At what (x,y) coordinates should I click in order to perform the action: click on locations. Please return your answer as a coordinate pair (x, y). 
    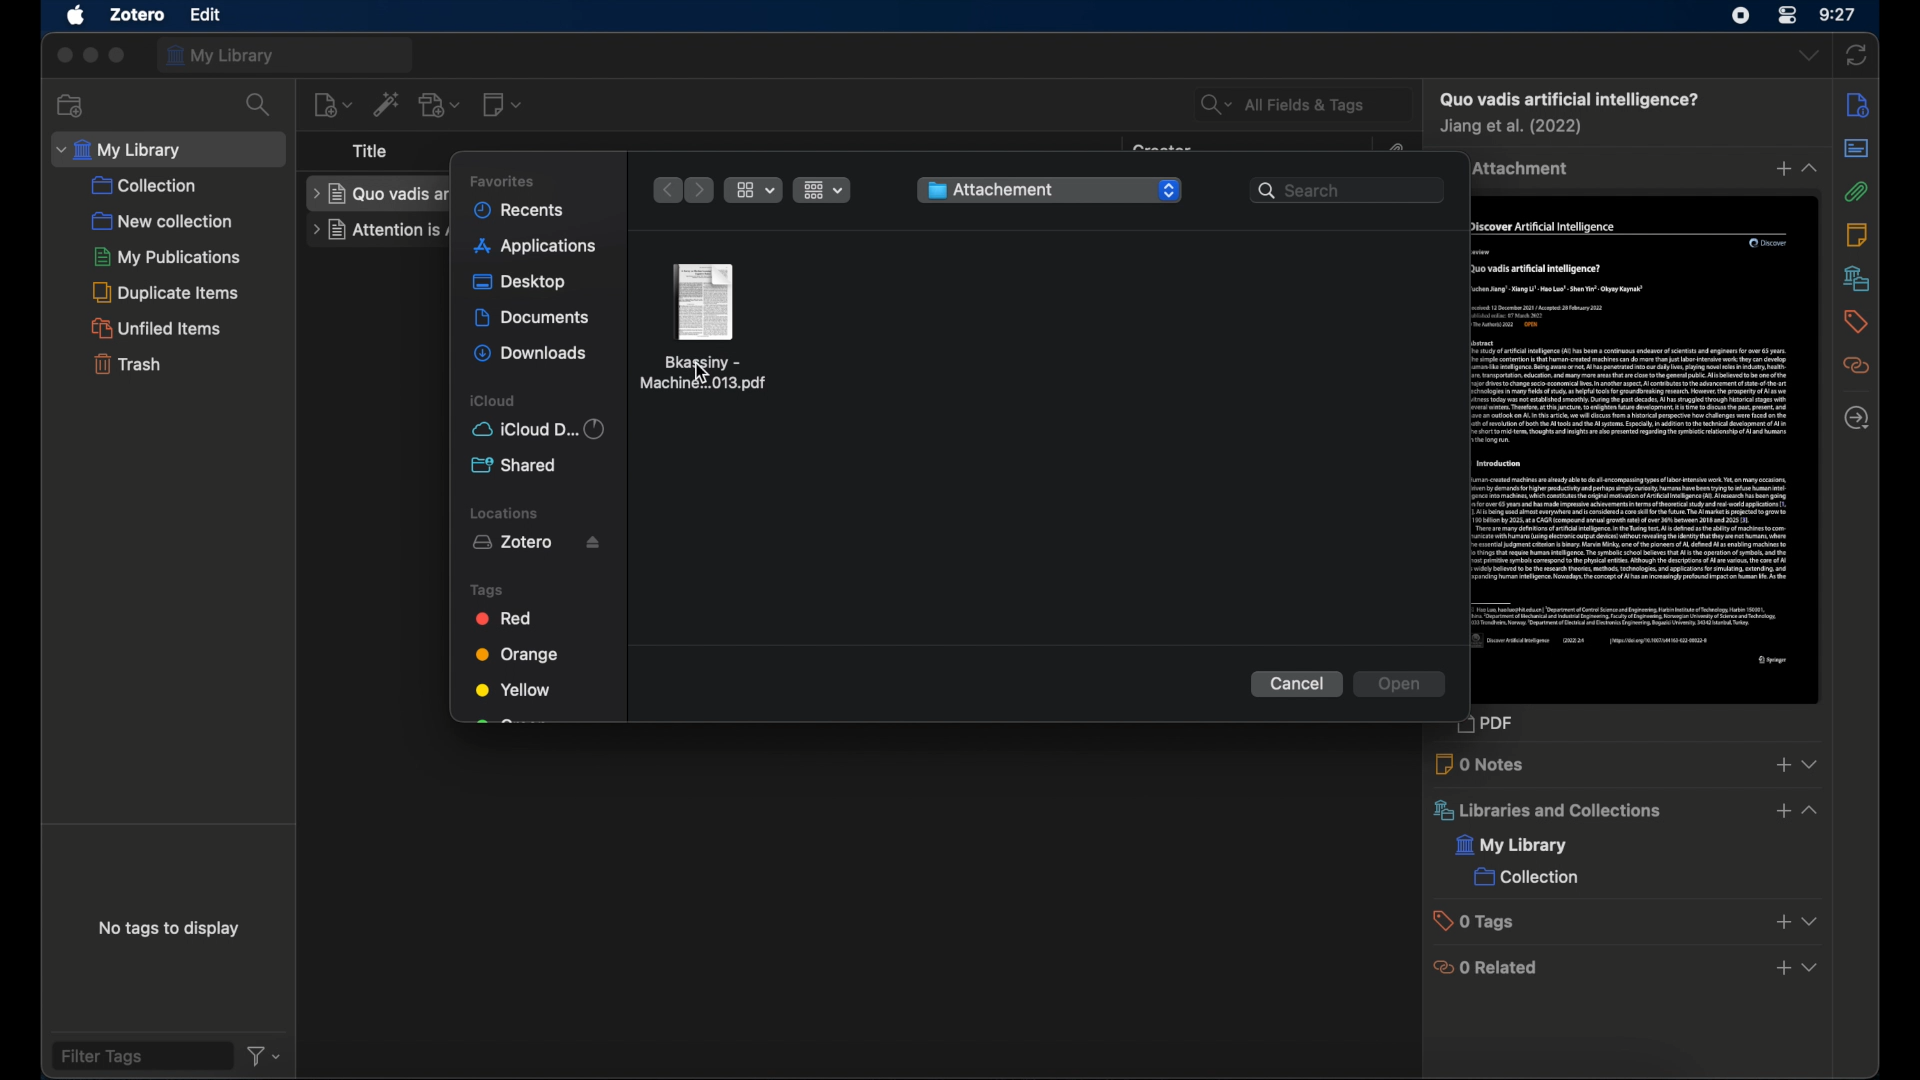
    Looking at the image, I should click on (506, 513).